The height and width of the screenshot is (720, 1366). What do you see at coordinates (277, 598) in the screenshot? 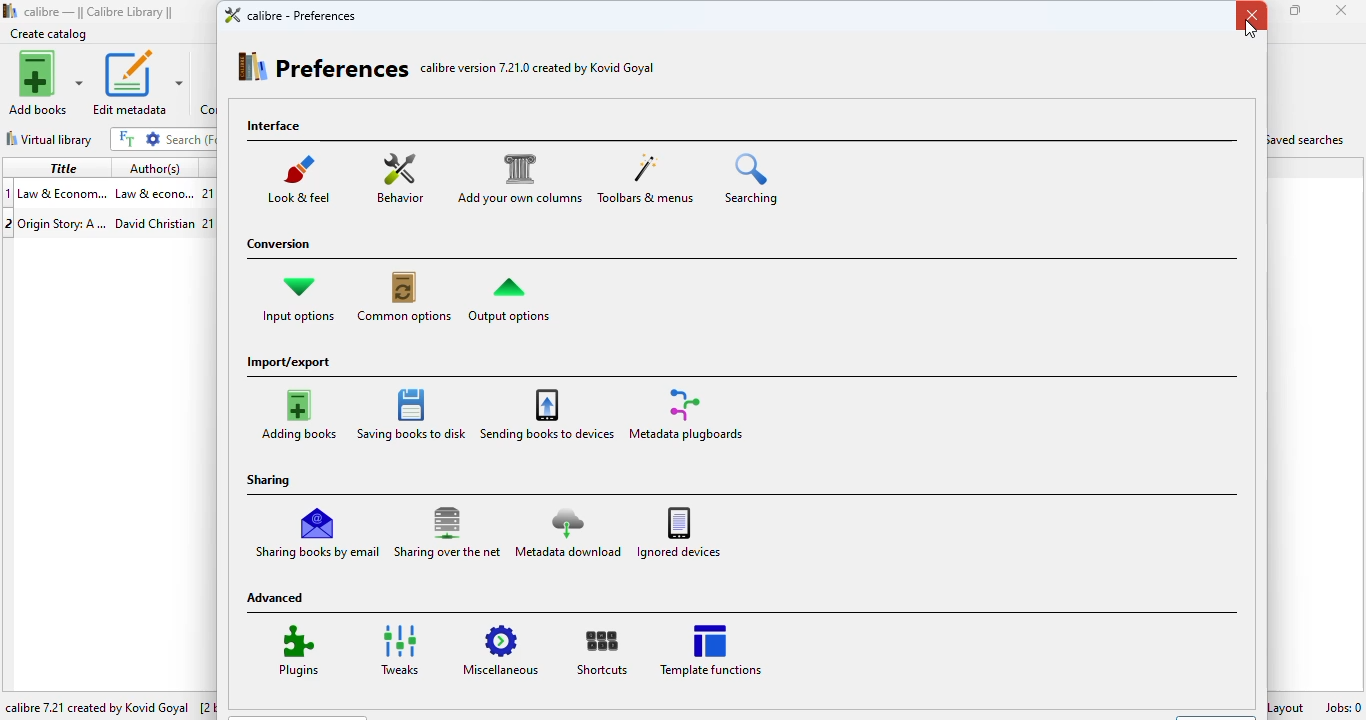
I see `advanced` at bounding box center [277, 598].